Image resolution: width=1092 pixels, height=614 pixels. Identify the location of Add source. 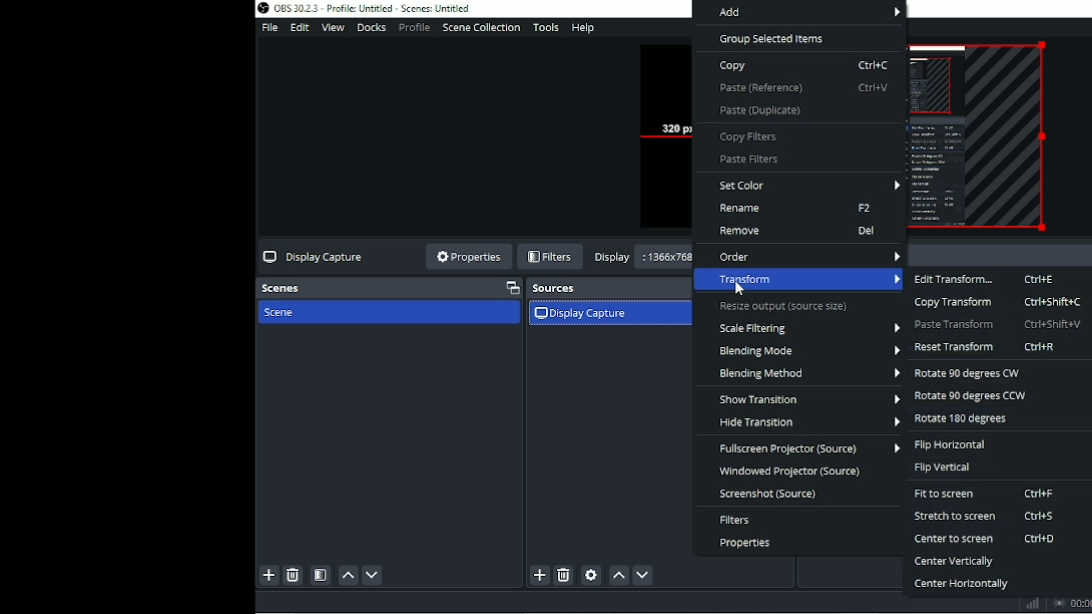
(539, 576).